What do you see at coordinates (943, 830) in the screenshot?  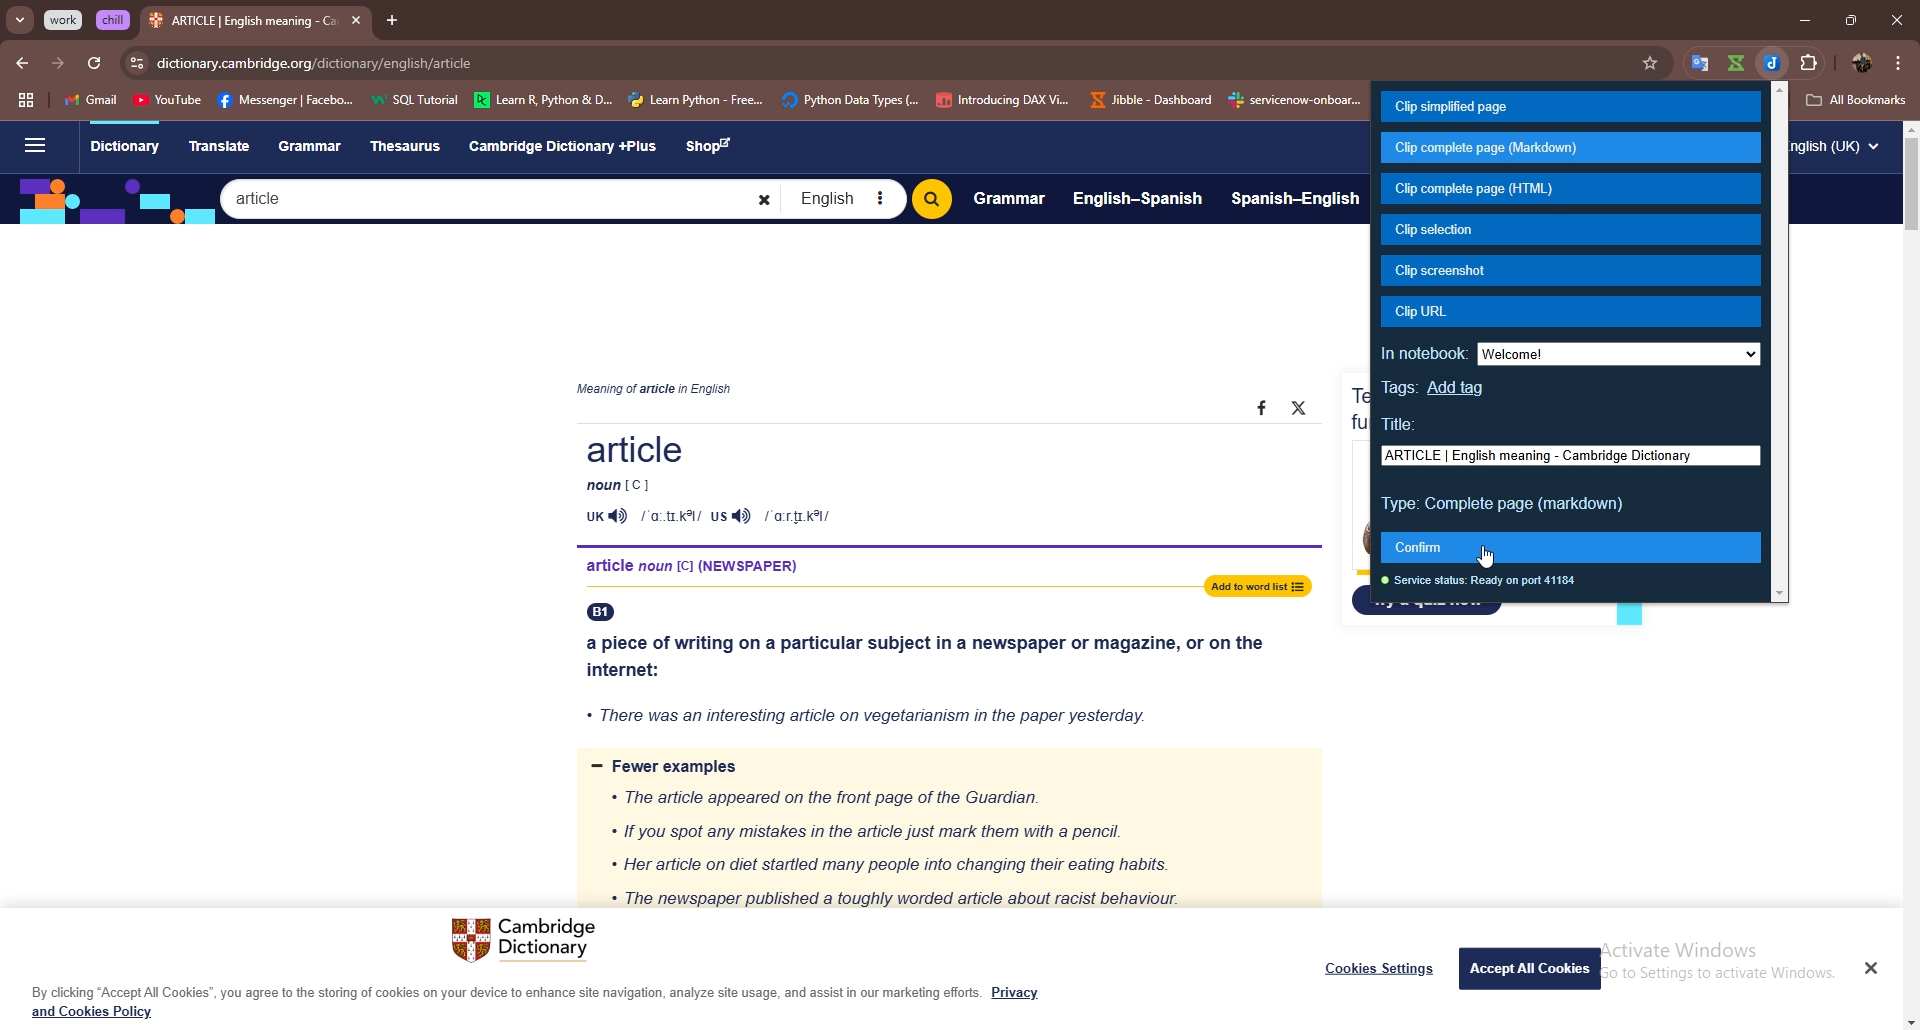 I see `= Fewer examples
« The article appeared on the front page of the Guardian.
« If you spot any mistakes in the article just mark them with a pencil.
* Her article on diet startled many people into changing their eating habits.
« The newspaper published a toughly worded article about racist behaviour.` at bounding box center [943, 830].